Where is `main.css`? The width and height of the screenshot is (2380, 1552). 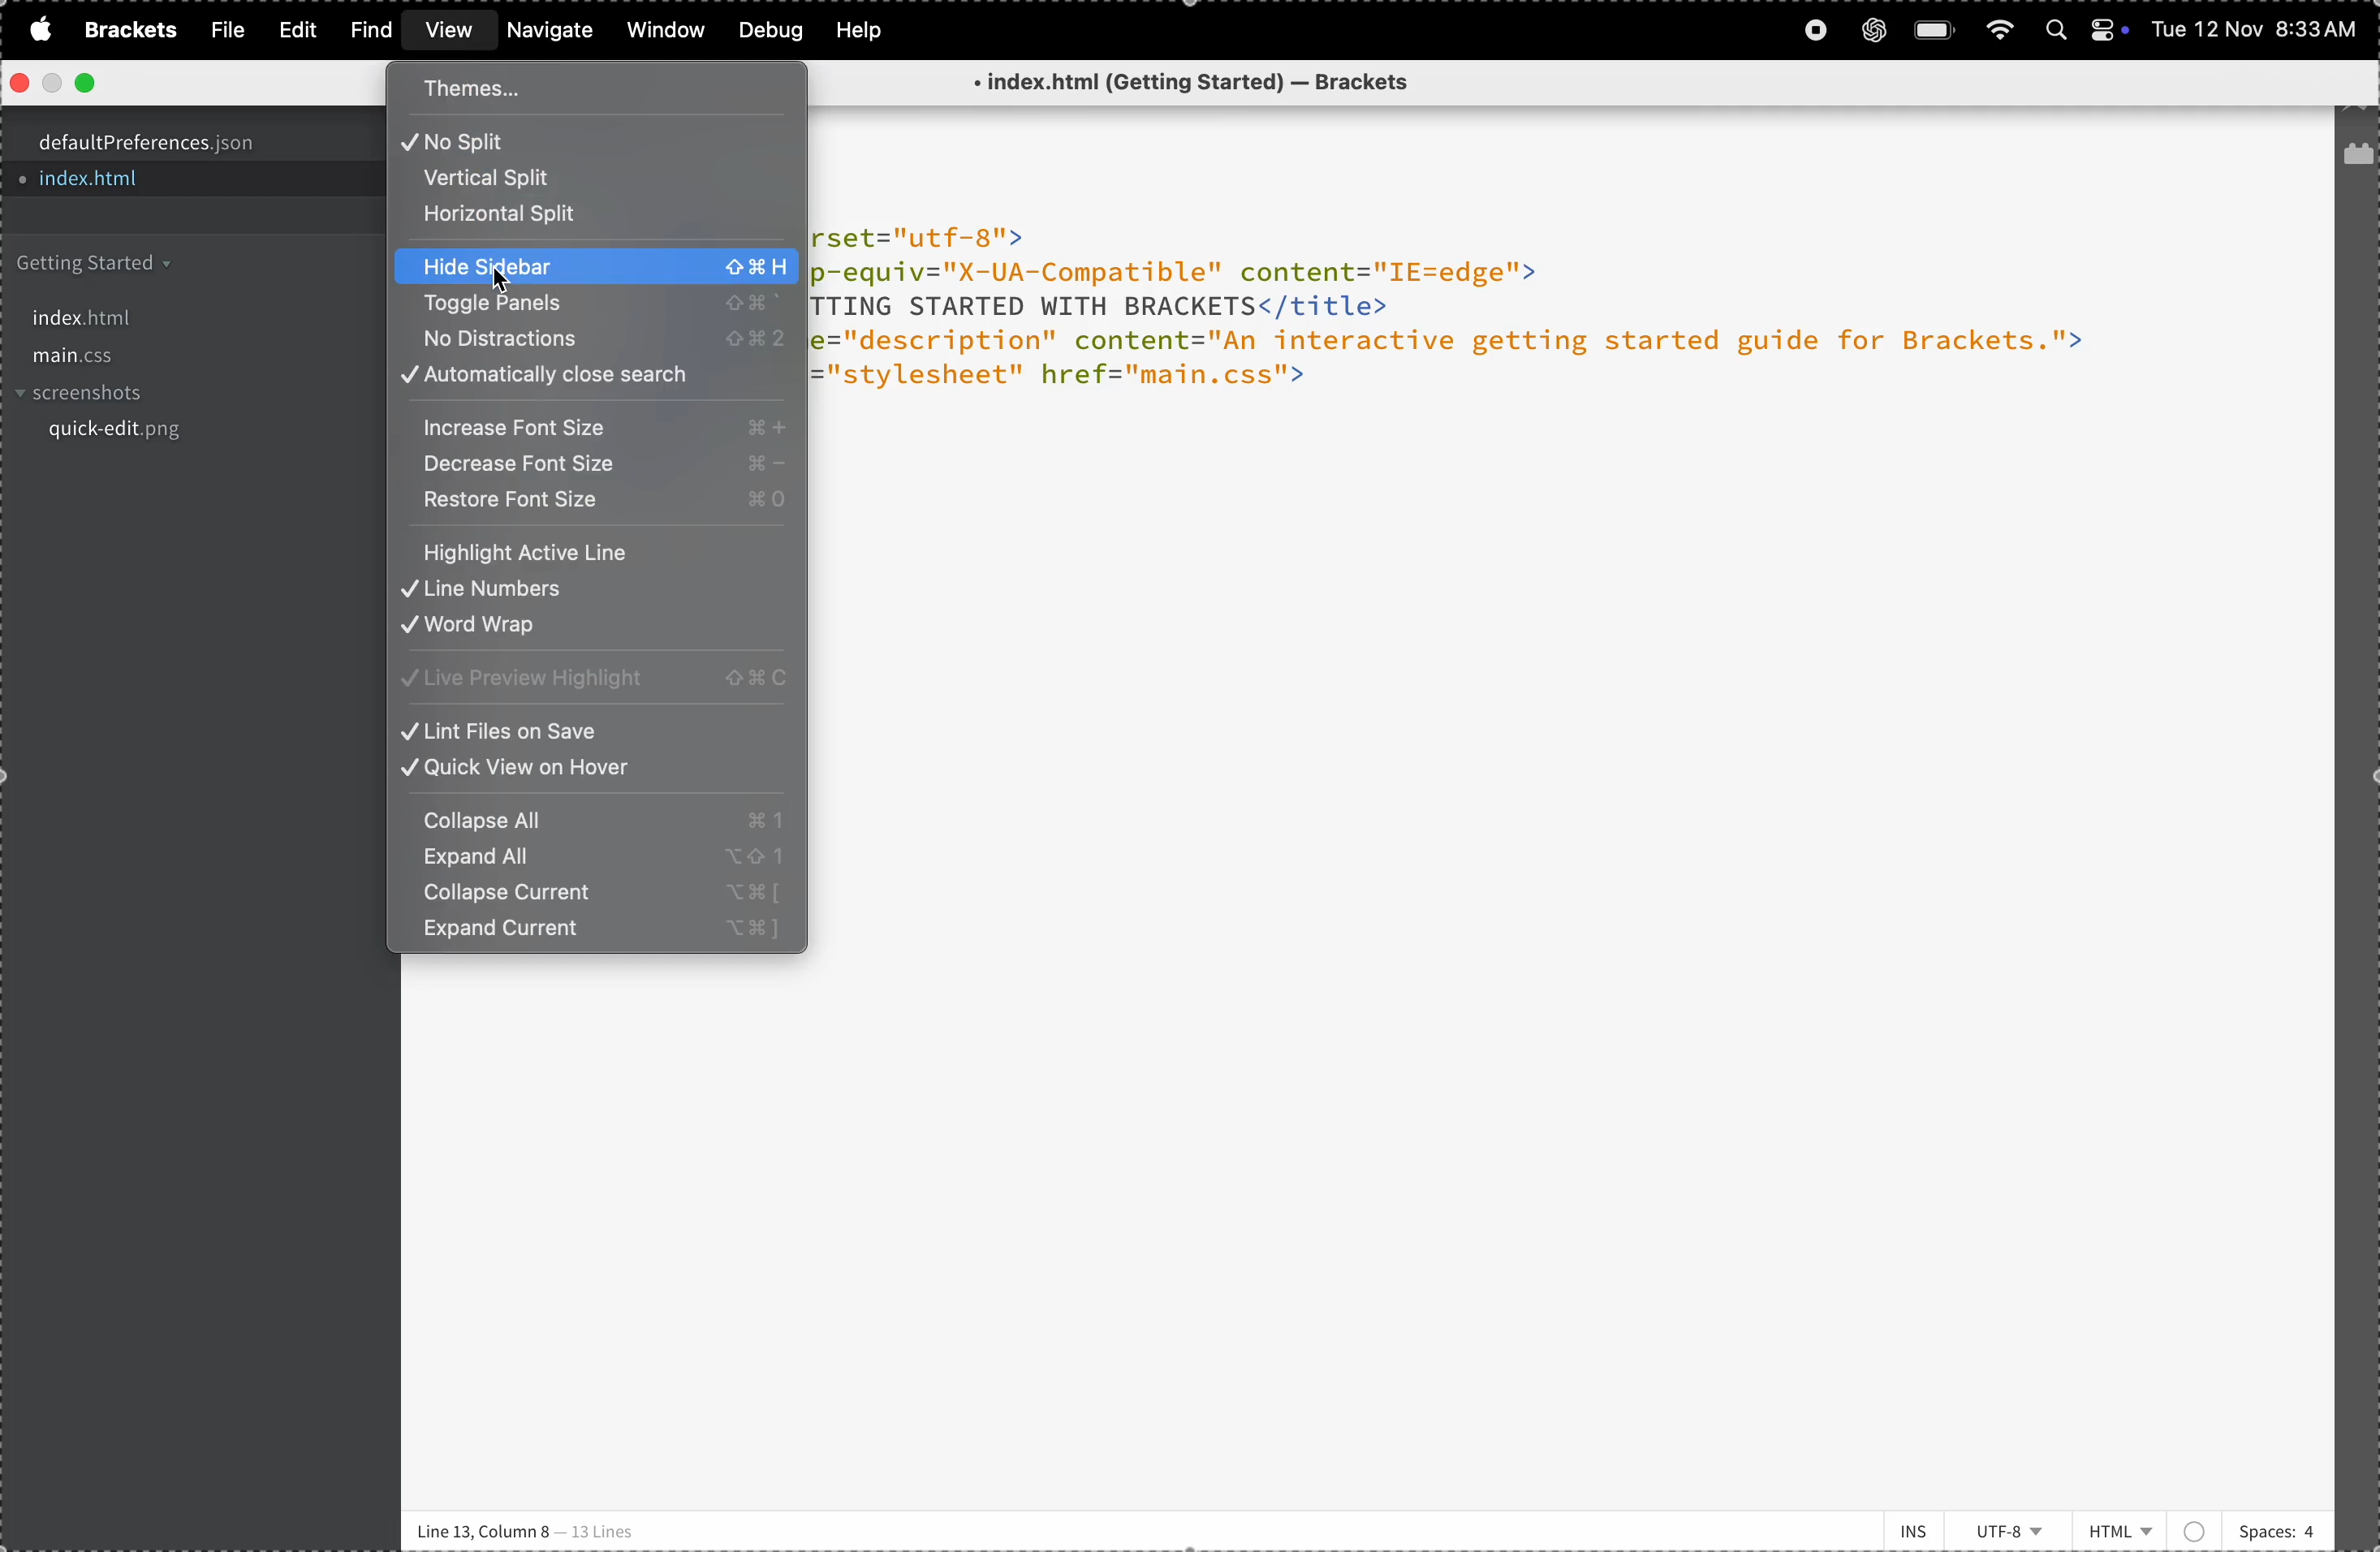
main.css is located at coordinates (182, 357).